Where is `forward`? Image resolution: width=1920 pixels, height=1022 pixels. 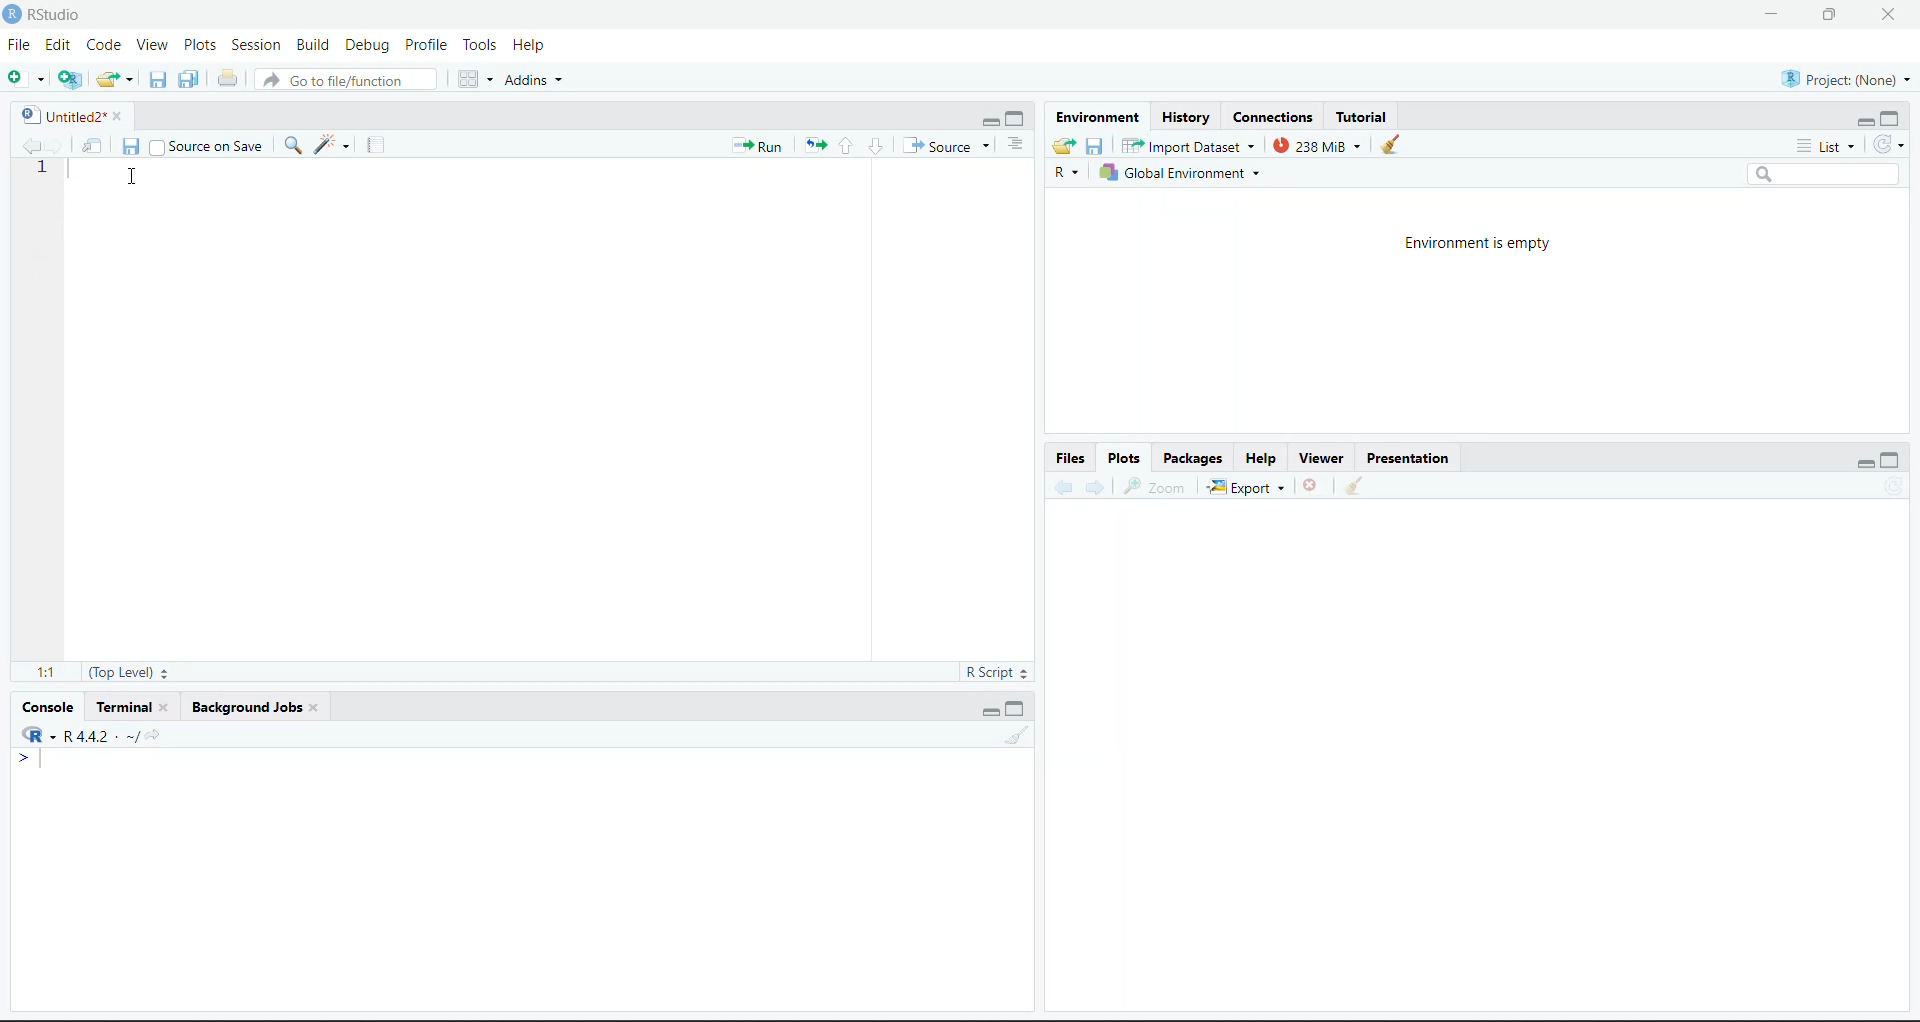 forward is located at coordinates (1096, 487).